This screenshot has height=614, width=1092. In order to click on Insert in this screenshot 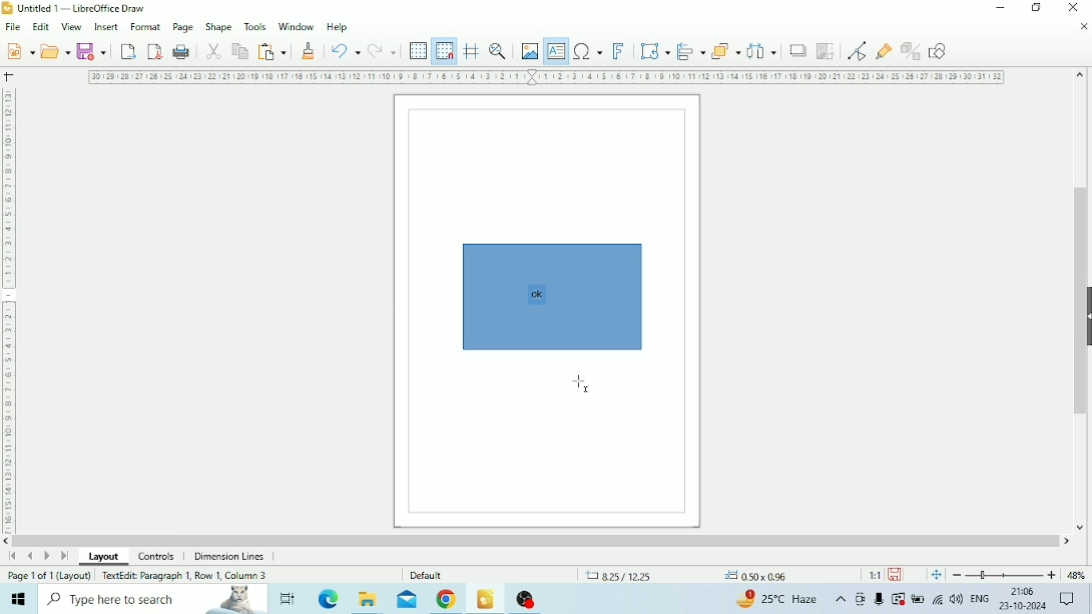, I will do `click(106, 26)`.